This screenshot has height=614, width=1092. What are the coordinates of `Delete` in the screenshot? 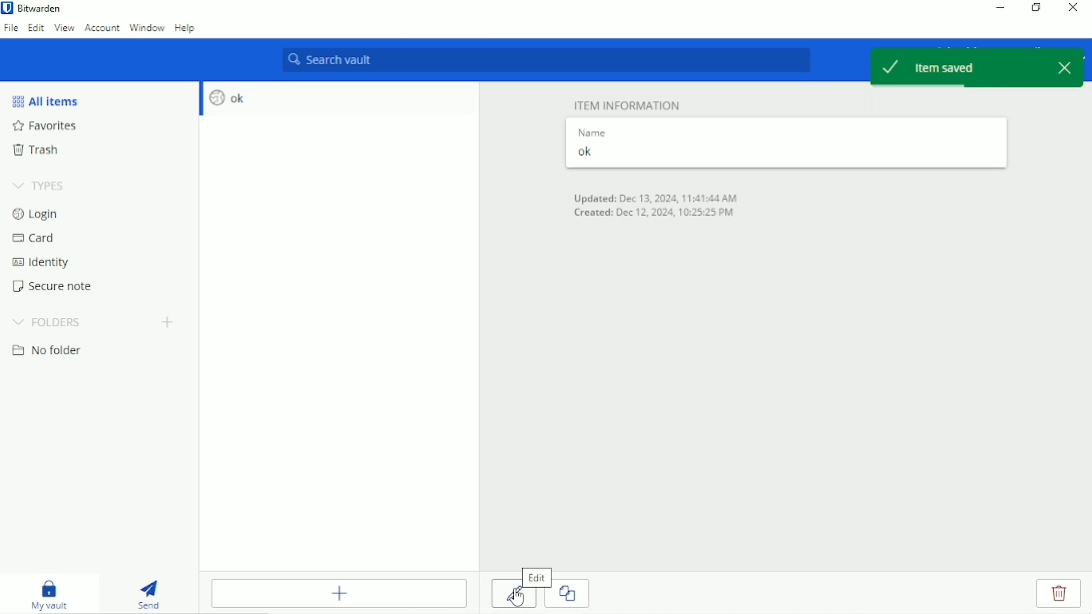 It's located at (1059, 593).